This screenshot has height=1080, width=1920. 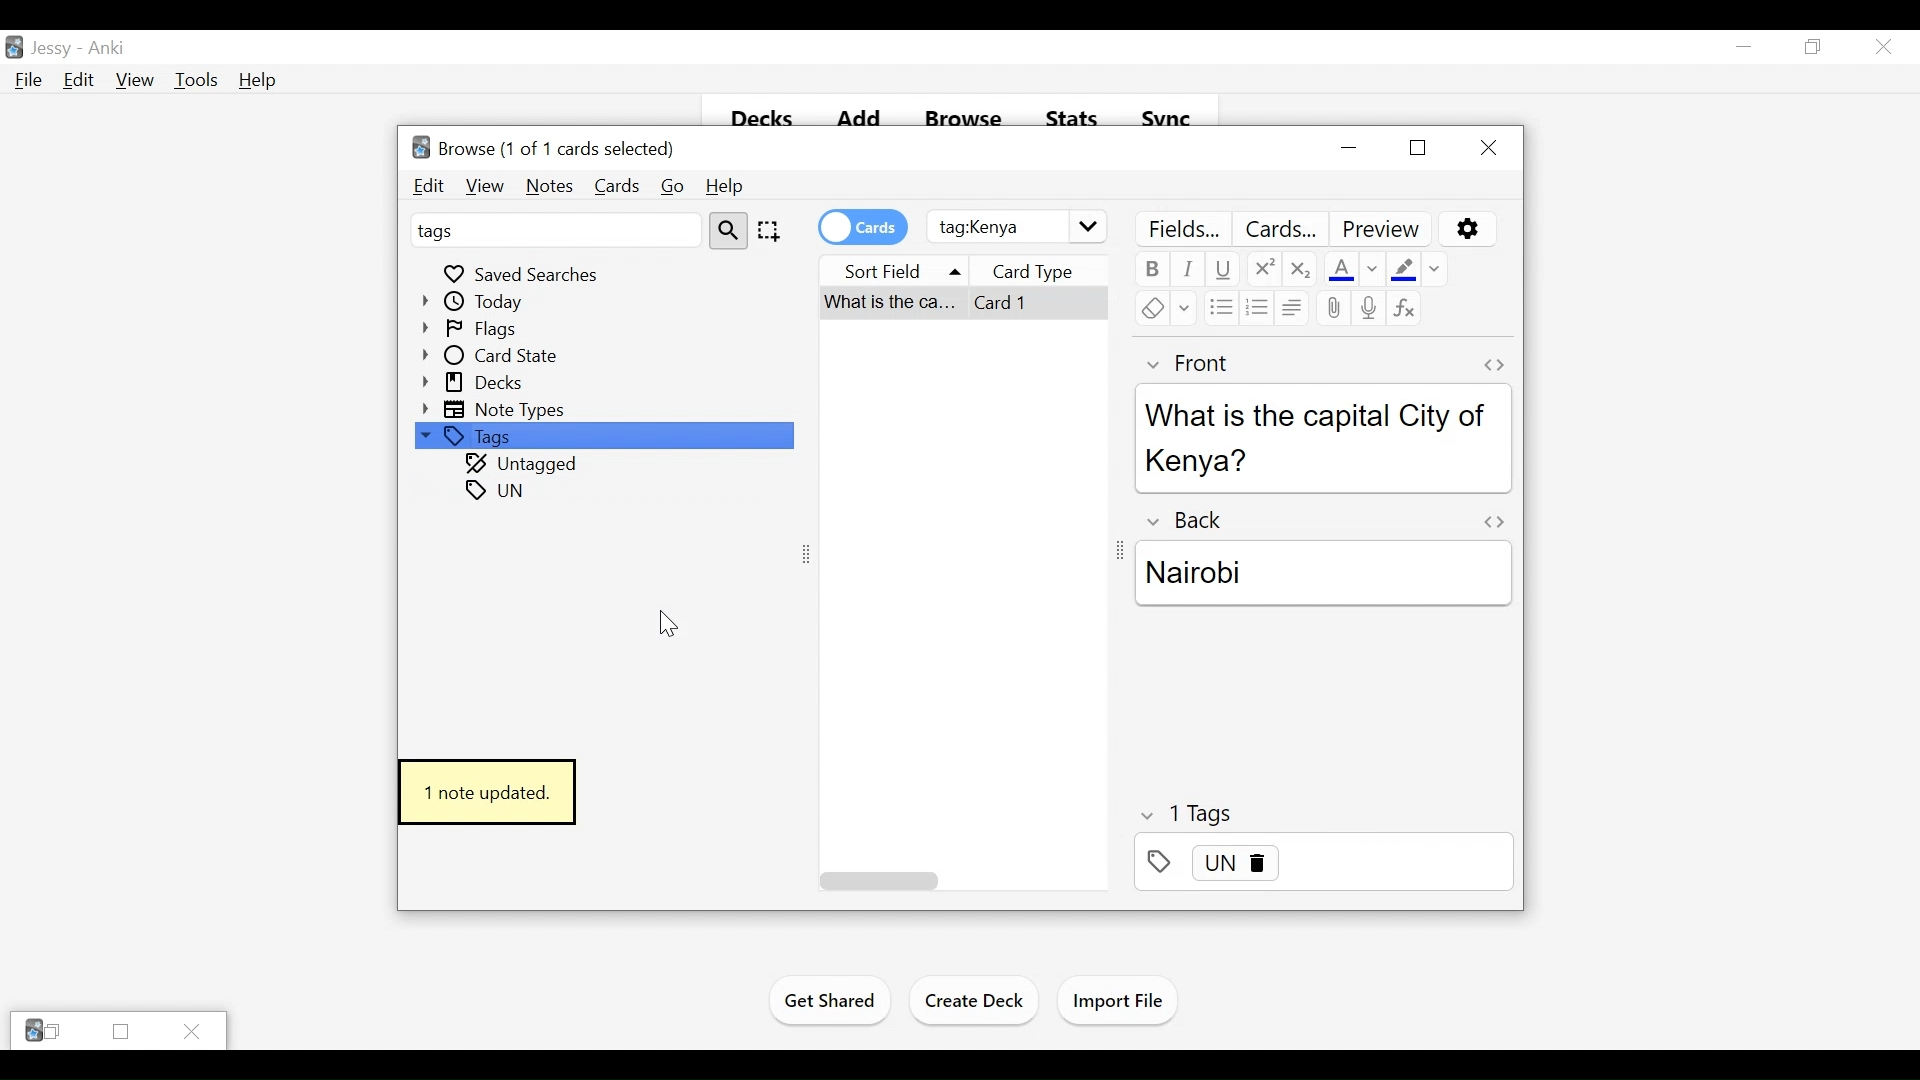 I want to click on View, so click(x=483, y=186).